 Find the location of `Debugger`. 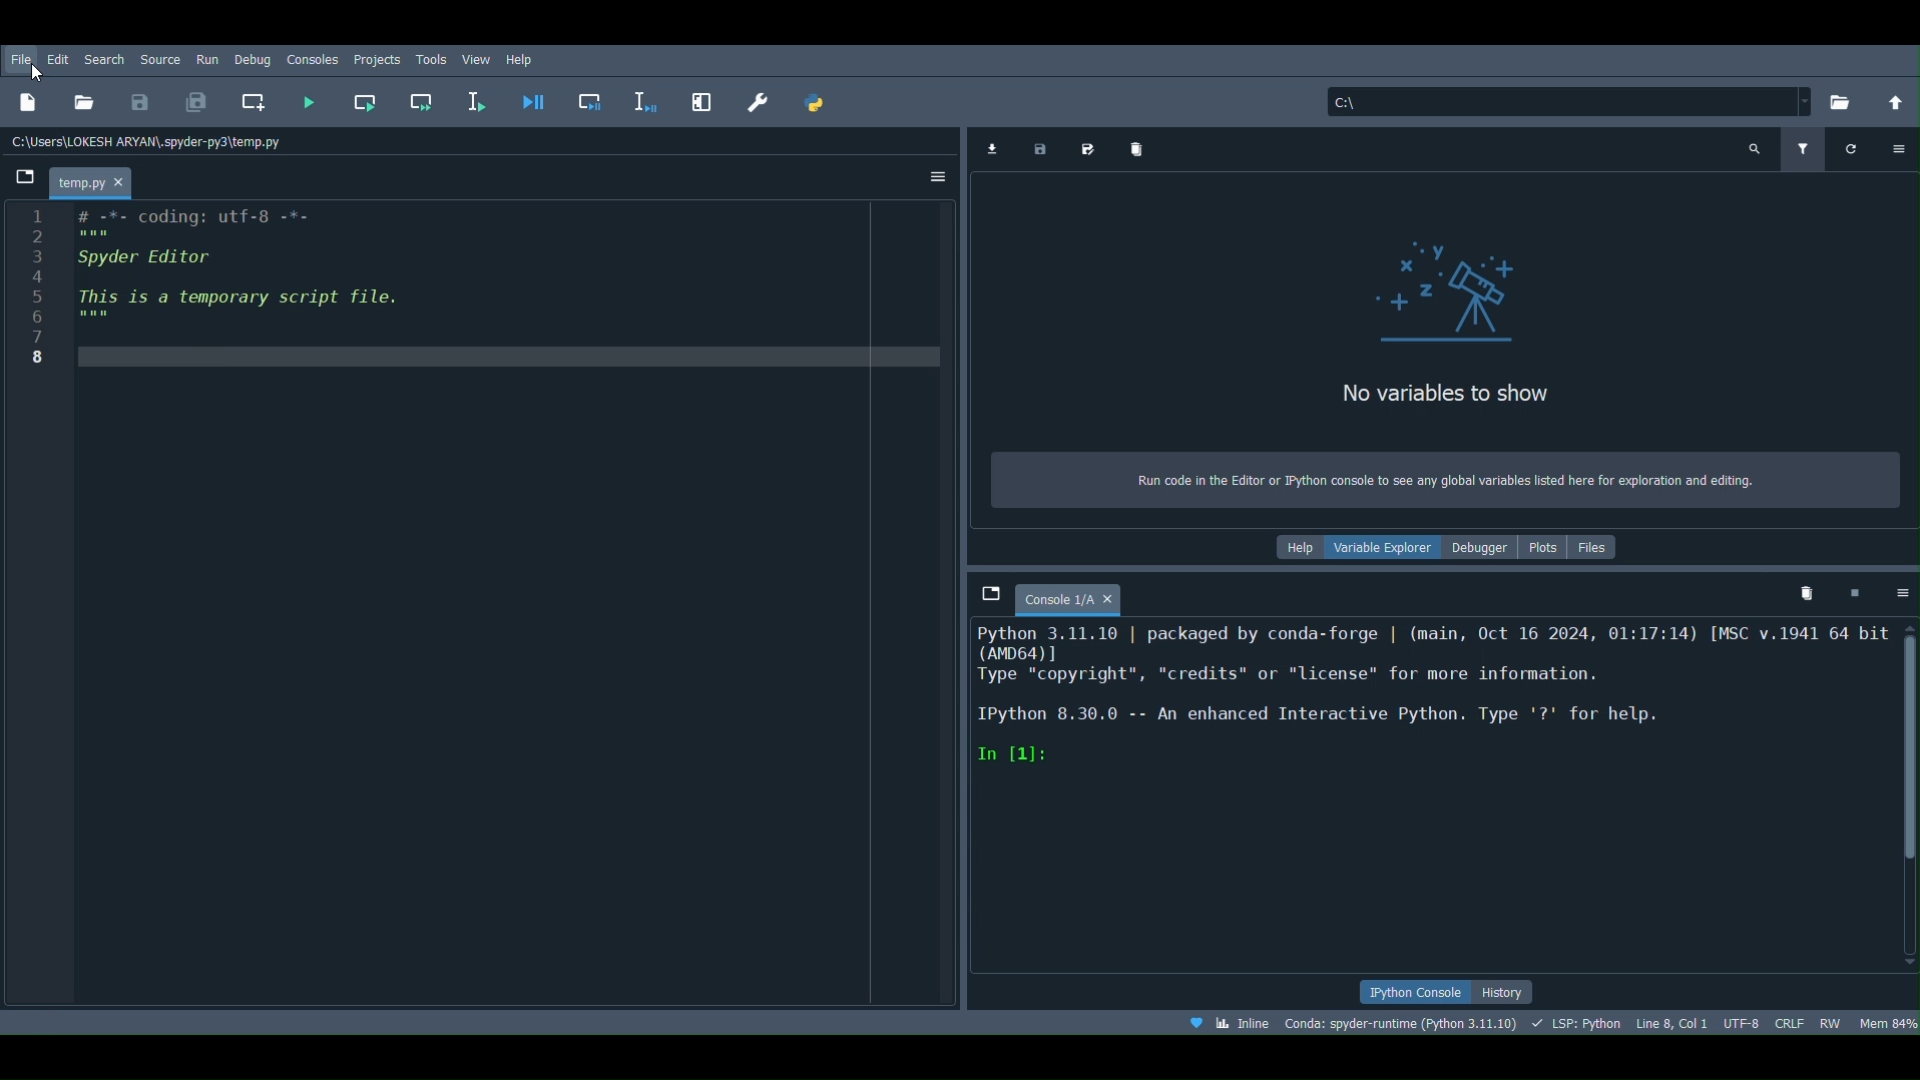

Debugger is located at coordinates (1476, 551).